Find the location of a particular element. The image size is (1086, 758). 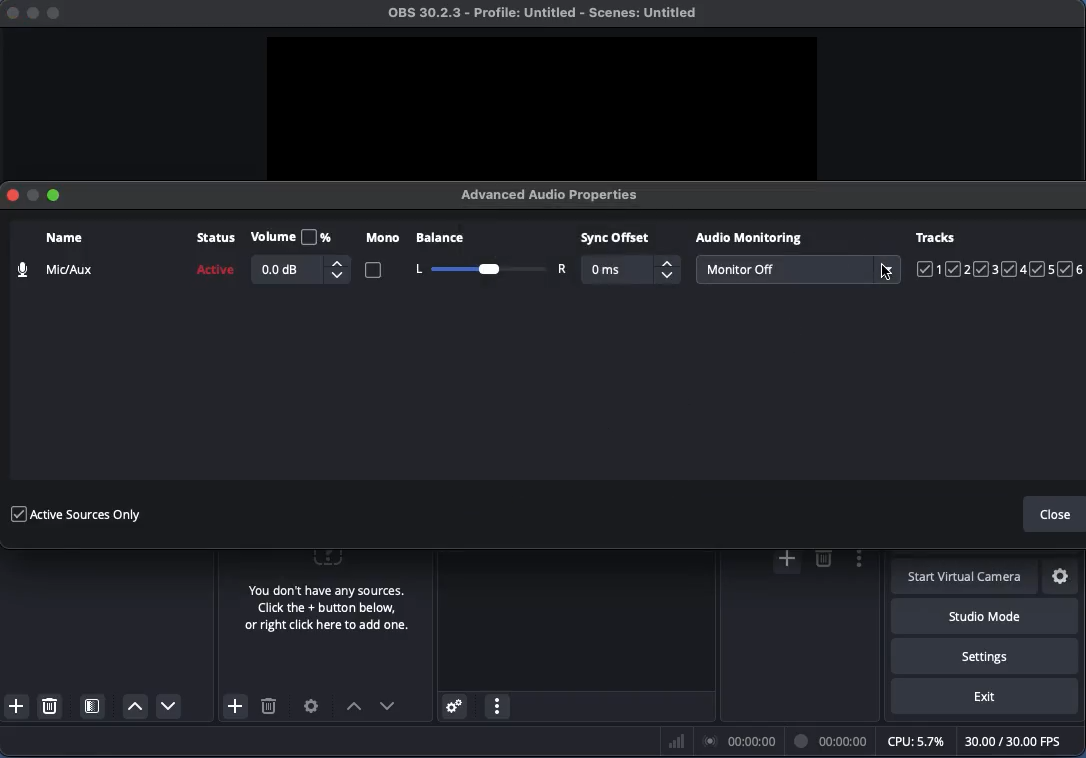

Volume  is located at coordinates (299, 256).